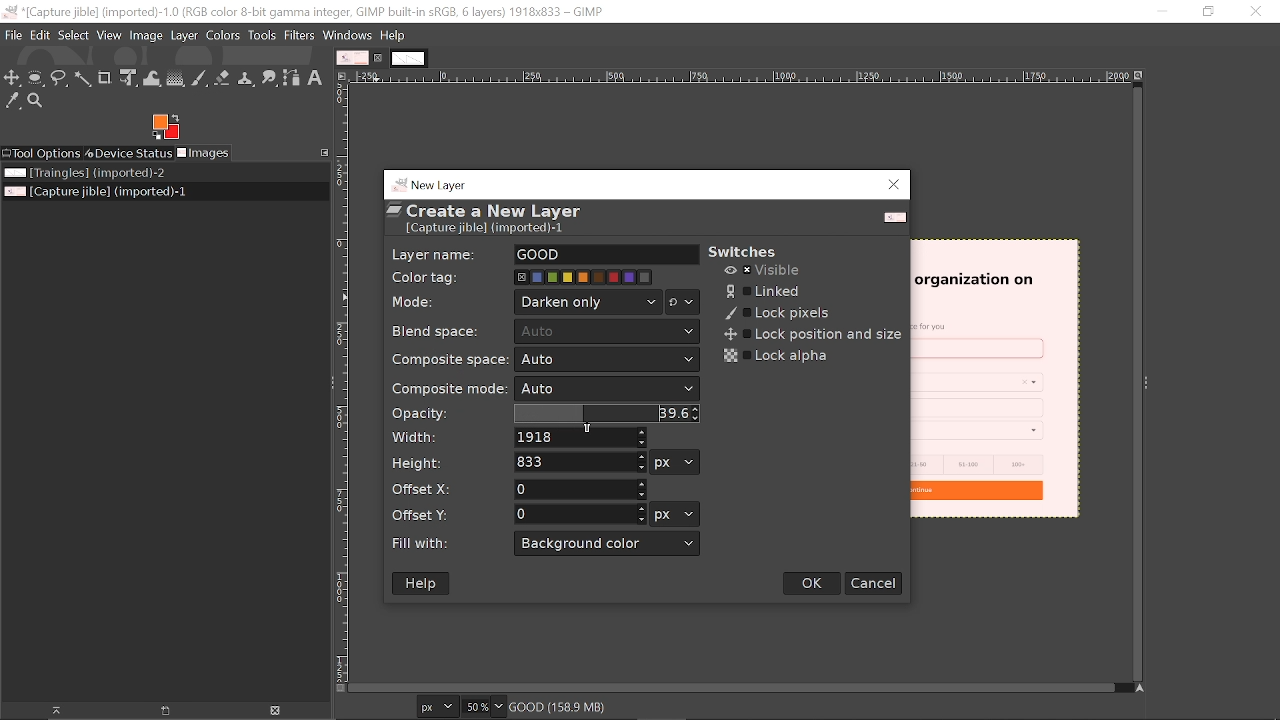  What do you see at coordinates (764, 271) in the screenshot?
I see `Visible` at bounding box center [764, 271].